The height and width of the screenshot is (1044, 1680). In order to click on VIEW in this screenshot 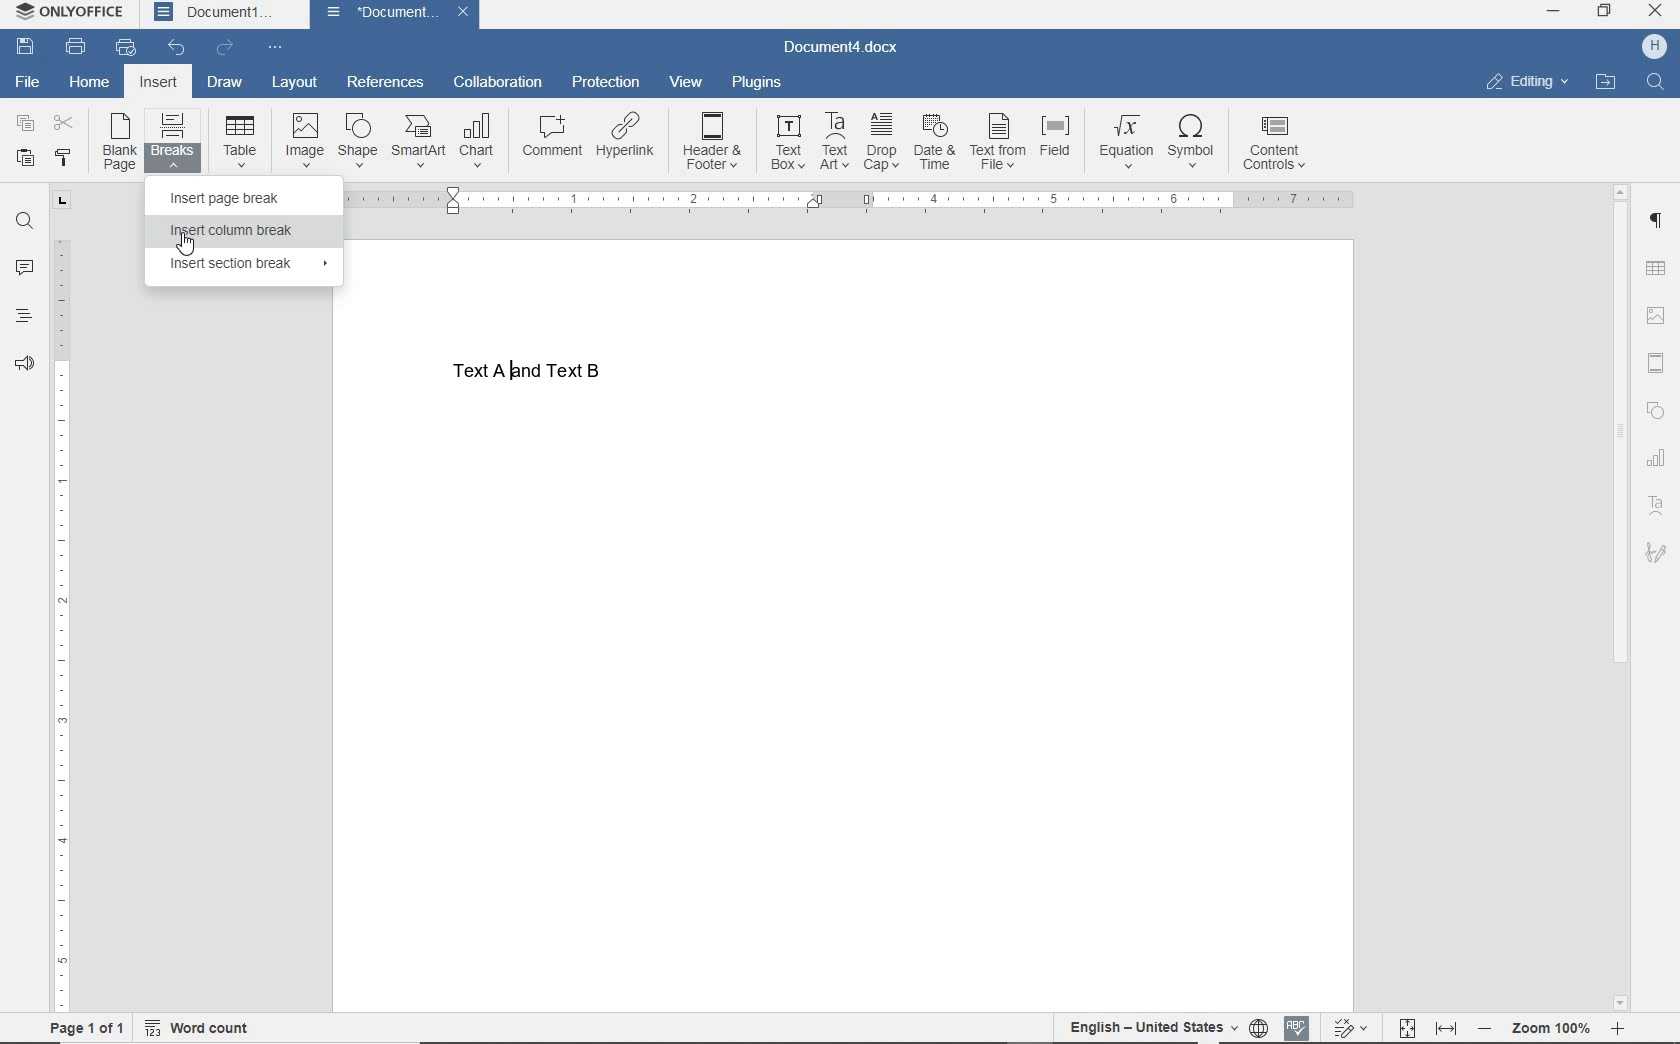, I will do `click(688, 83)`.